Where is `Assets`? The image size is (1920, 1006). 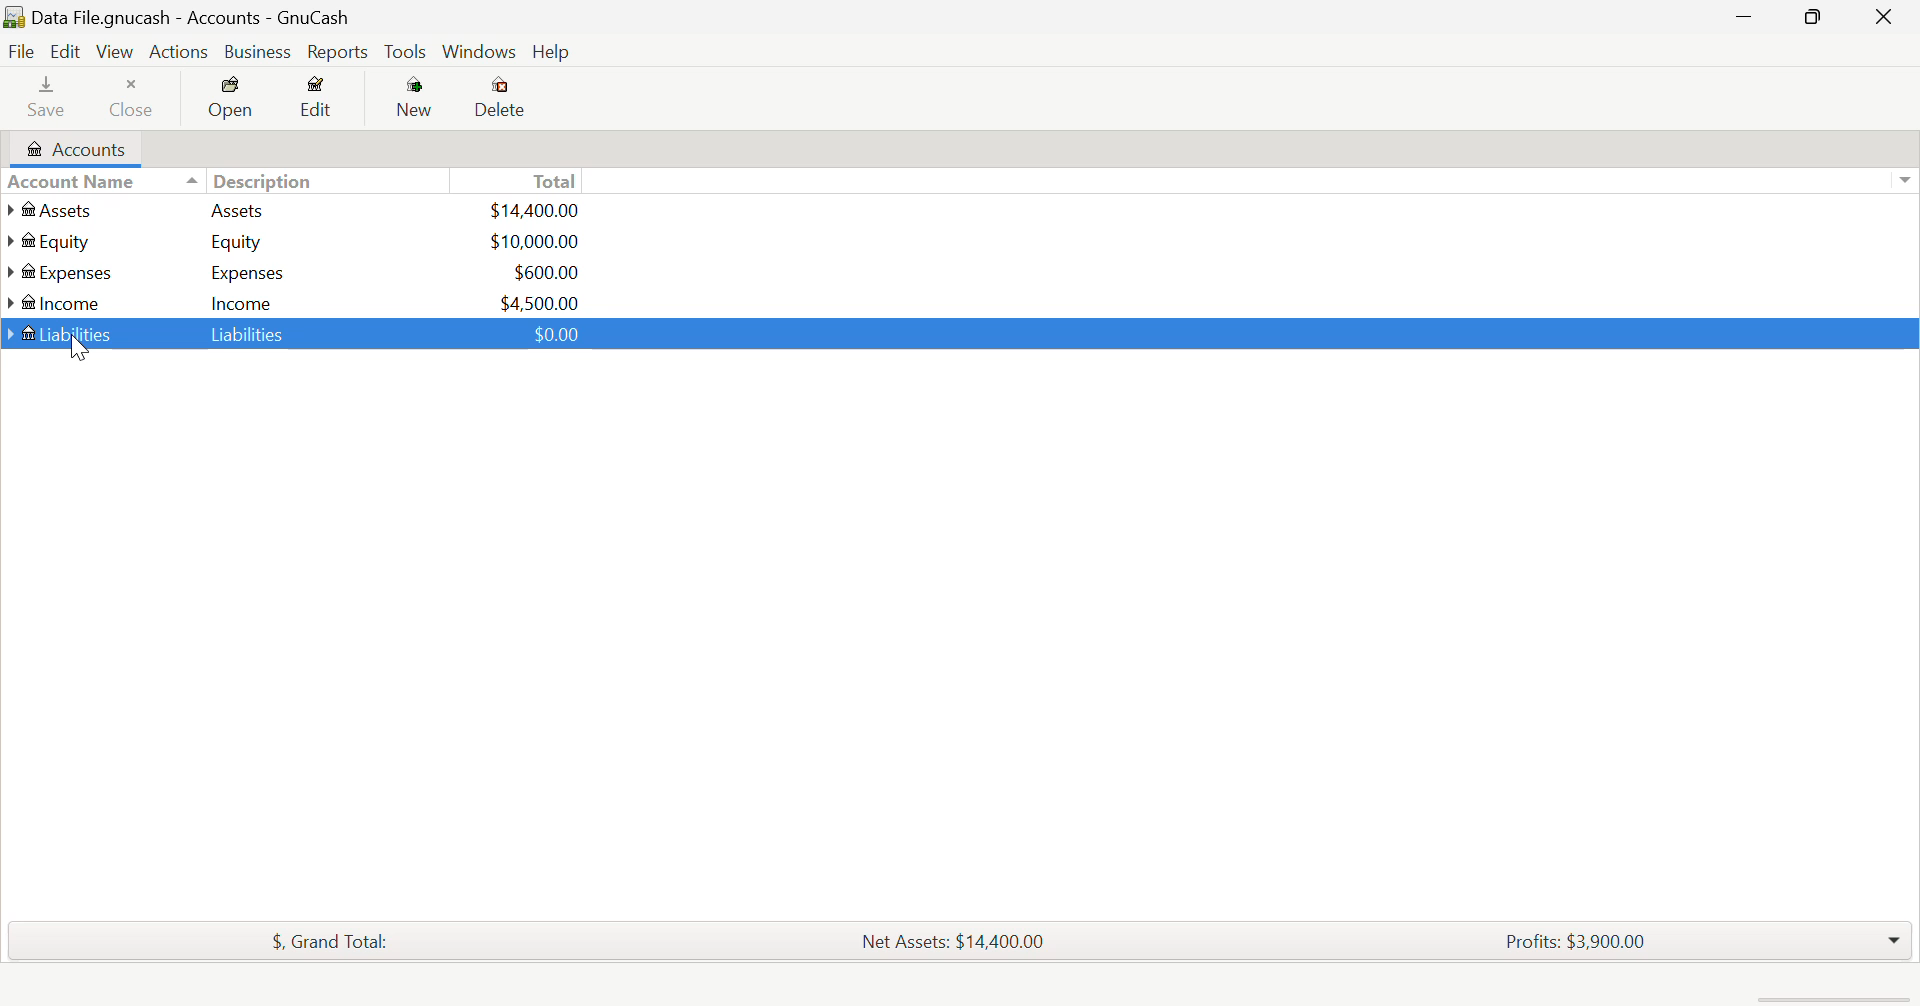
Assets is located at coordinates (238, 209).